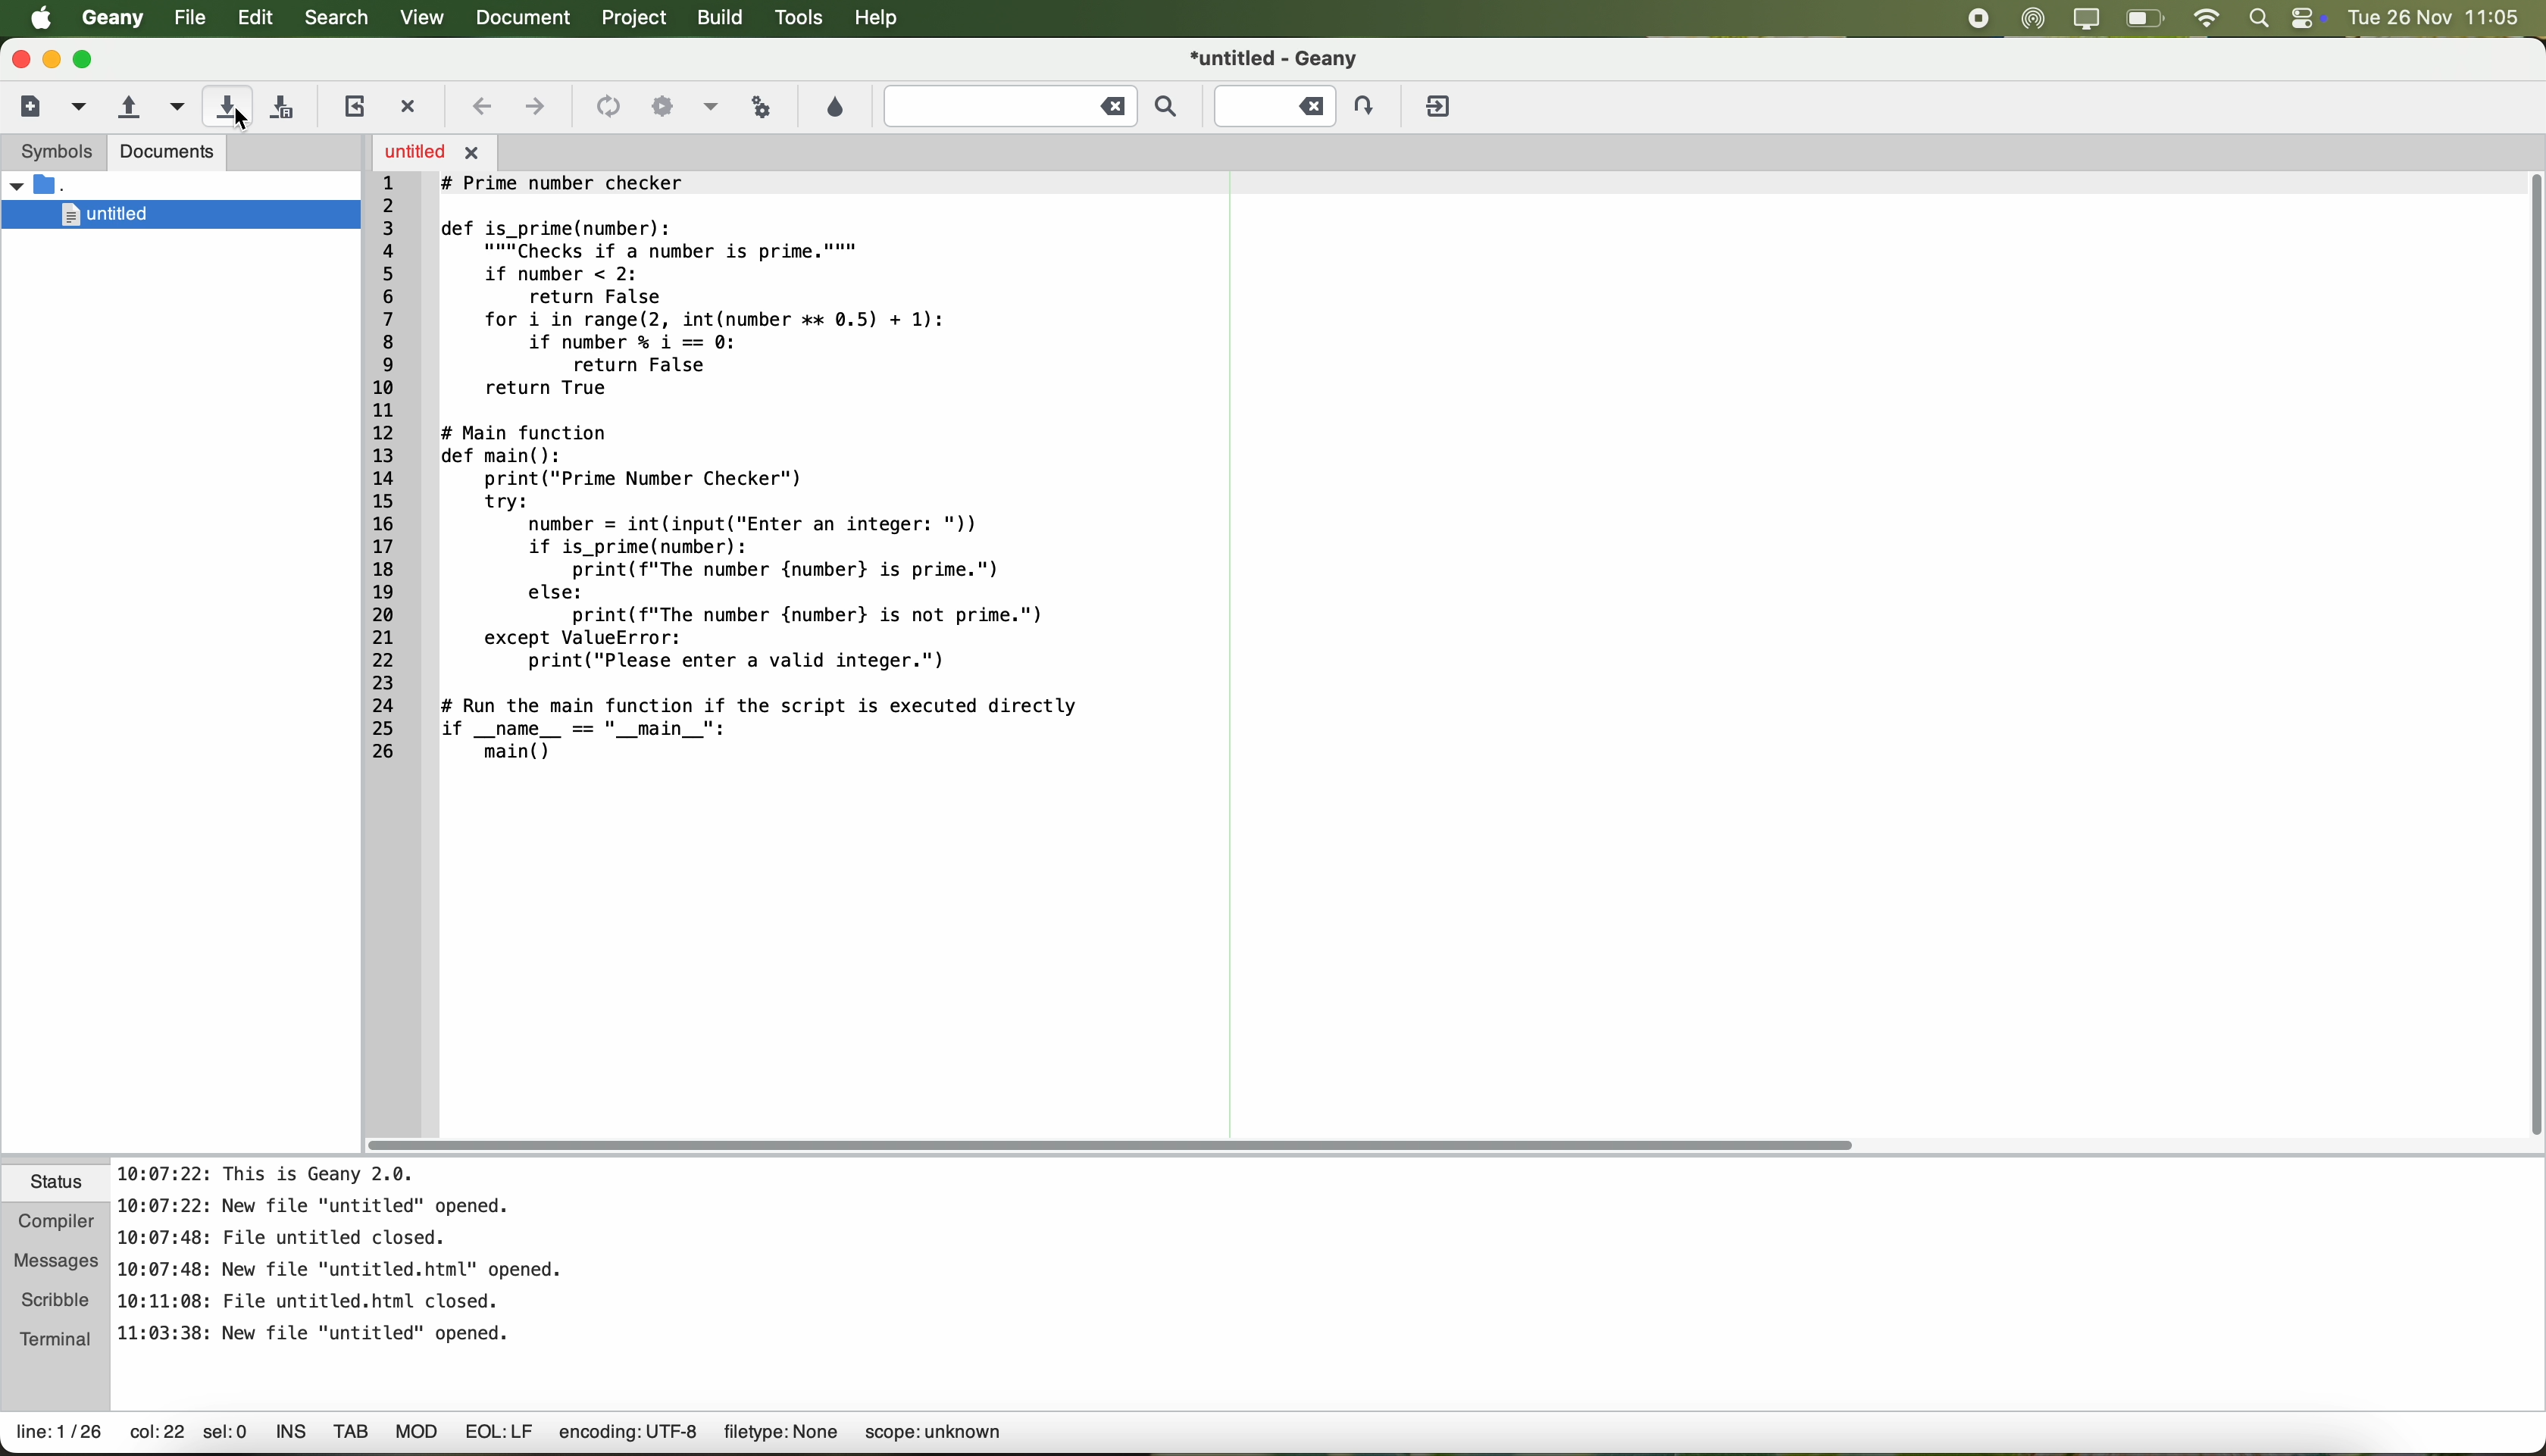 The height and width of the screenshot is (1456, 2546). I want to click on airdrop, so click(2033, 19).